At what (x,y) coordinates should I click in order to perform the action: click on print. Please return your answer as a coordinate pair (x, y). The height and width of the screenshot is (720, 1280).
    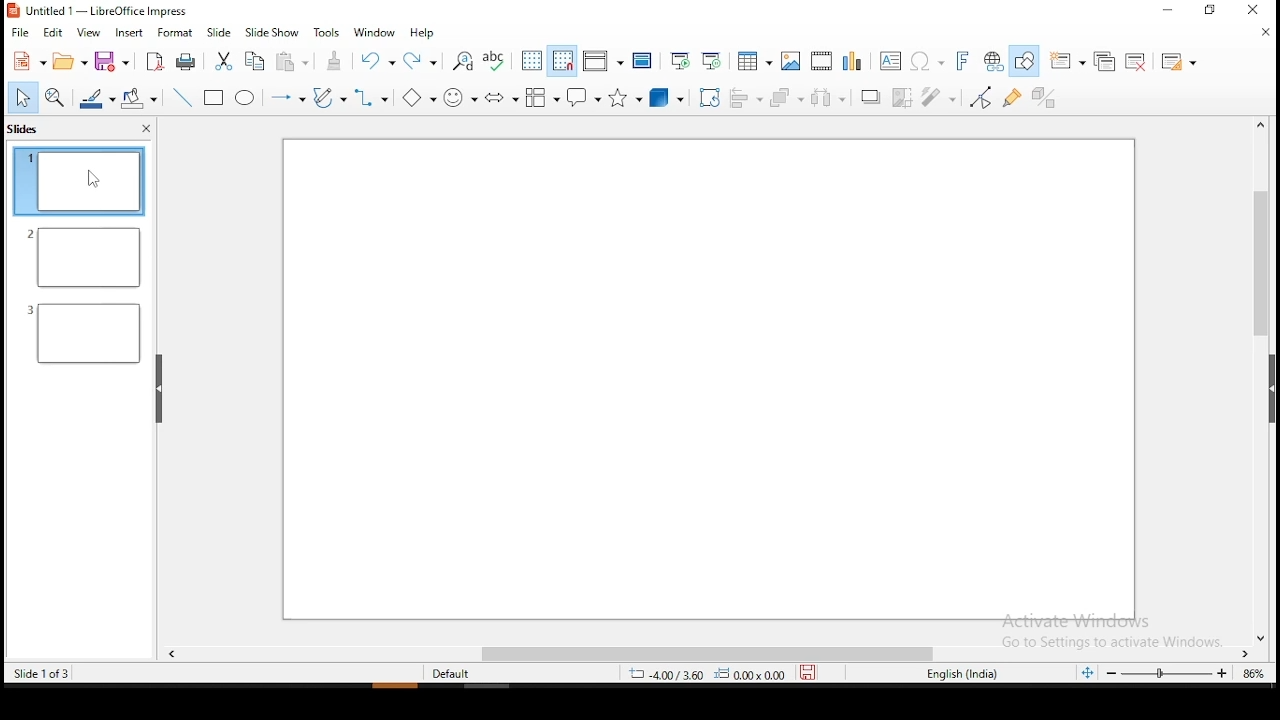
    Looking at the image, I should click on (185, 61).